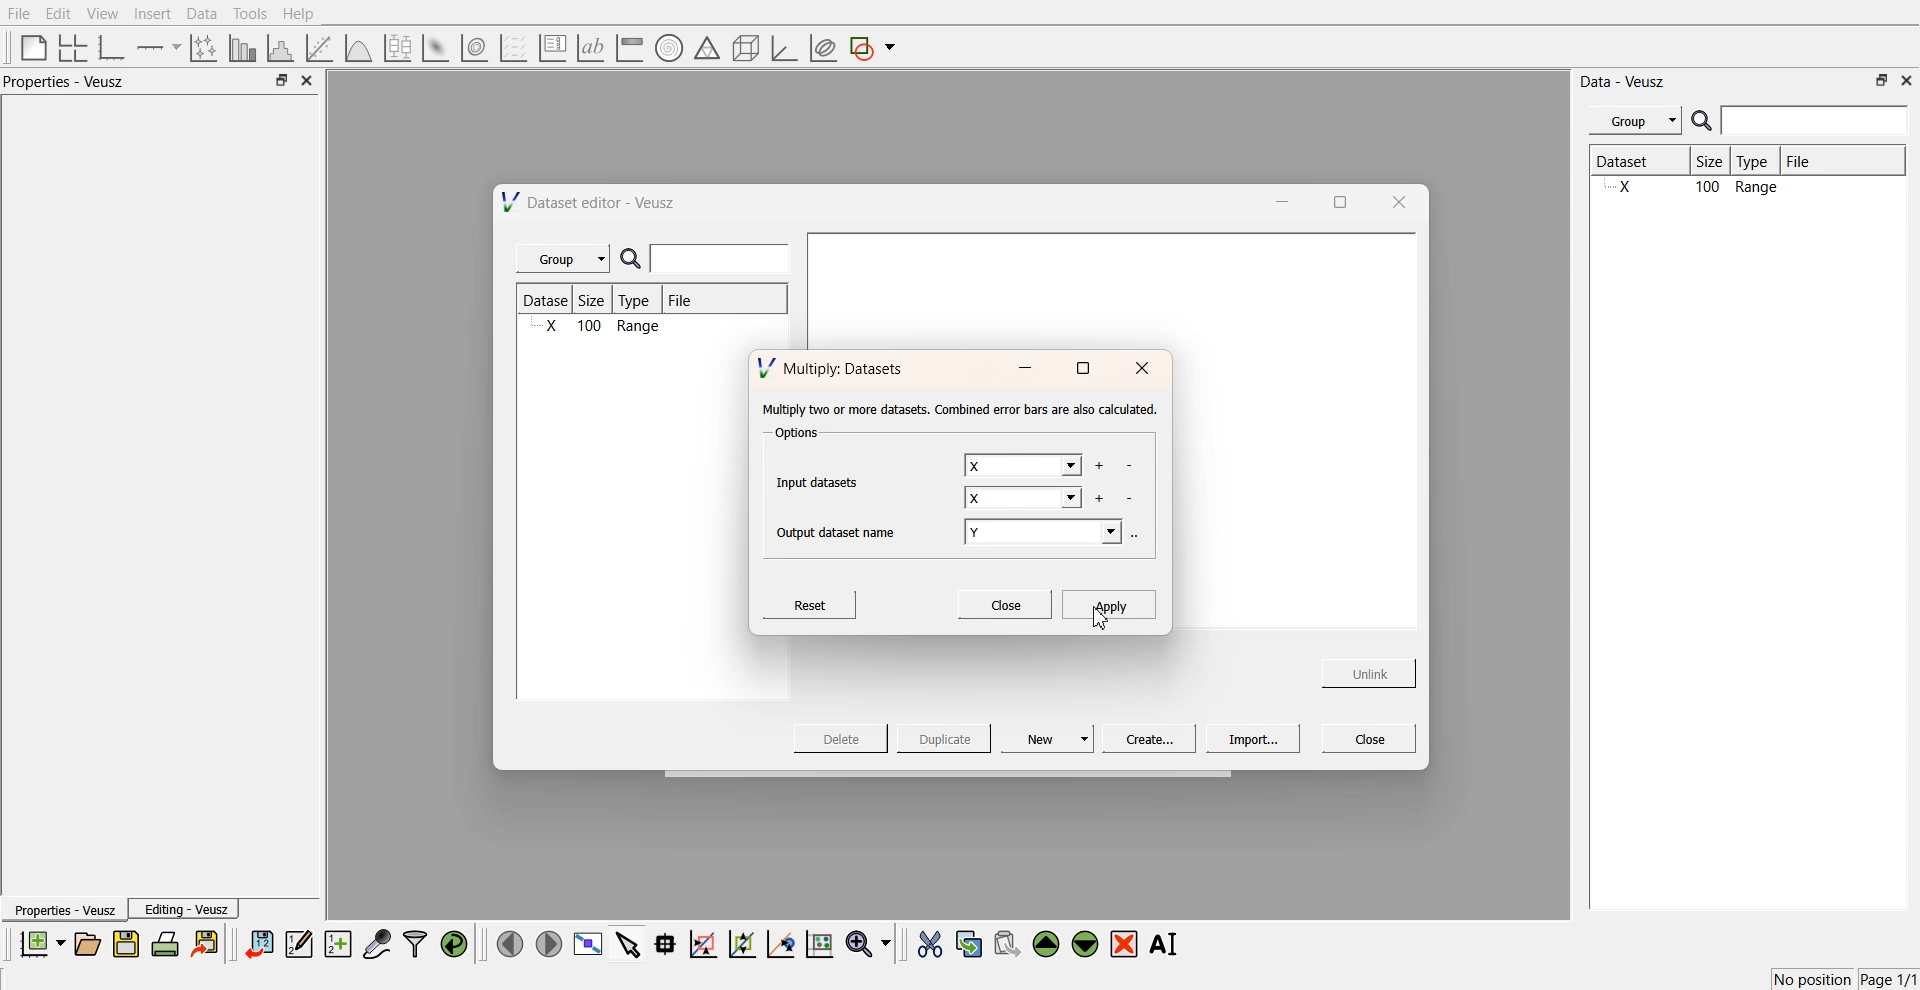 This screenshot has width=1920, height=990. What do you see at coordinates (1004, 603) in the screenshot?
I see `Close.` at bounding box center [1004, 603].